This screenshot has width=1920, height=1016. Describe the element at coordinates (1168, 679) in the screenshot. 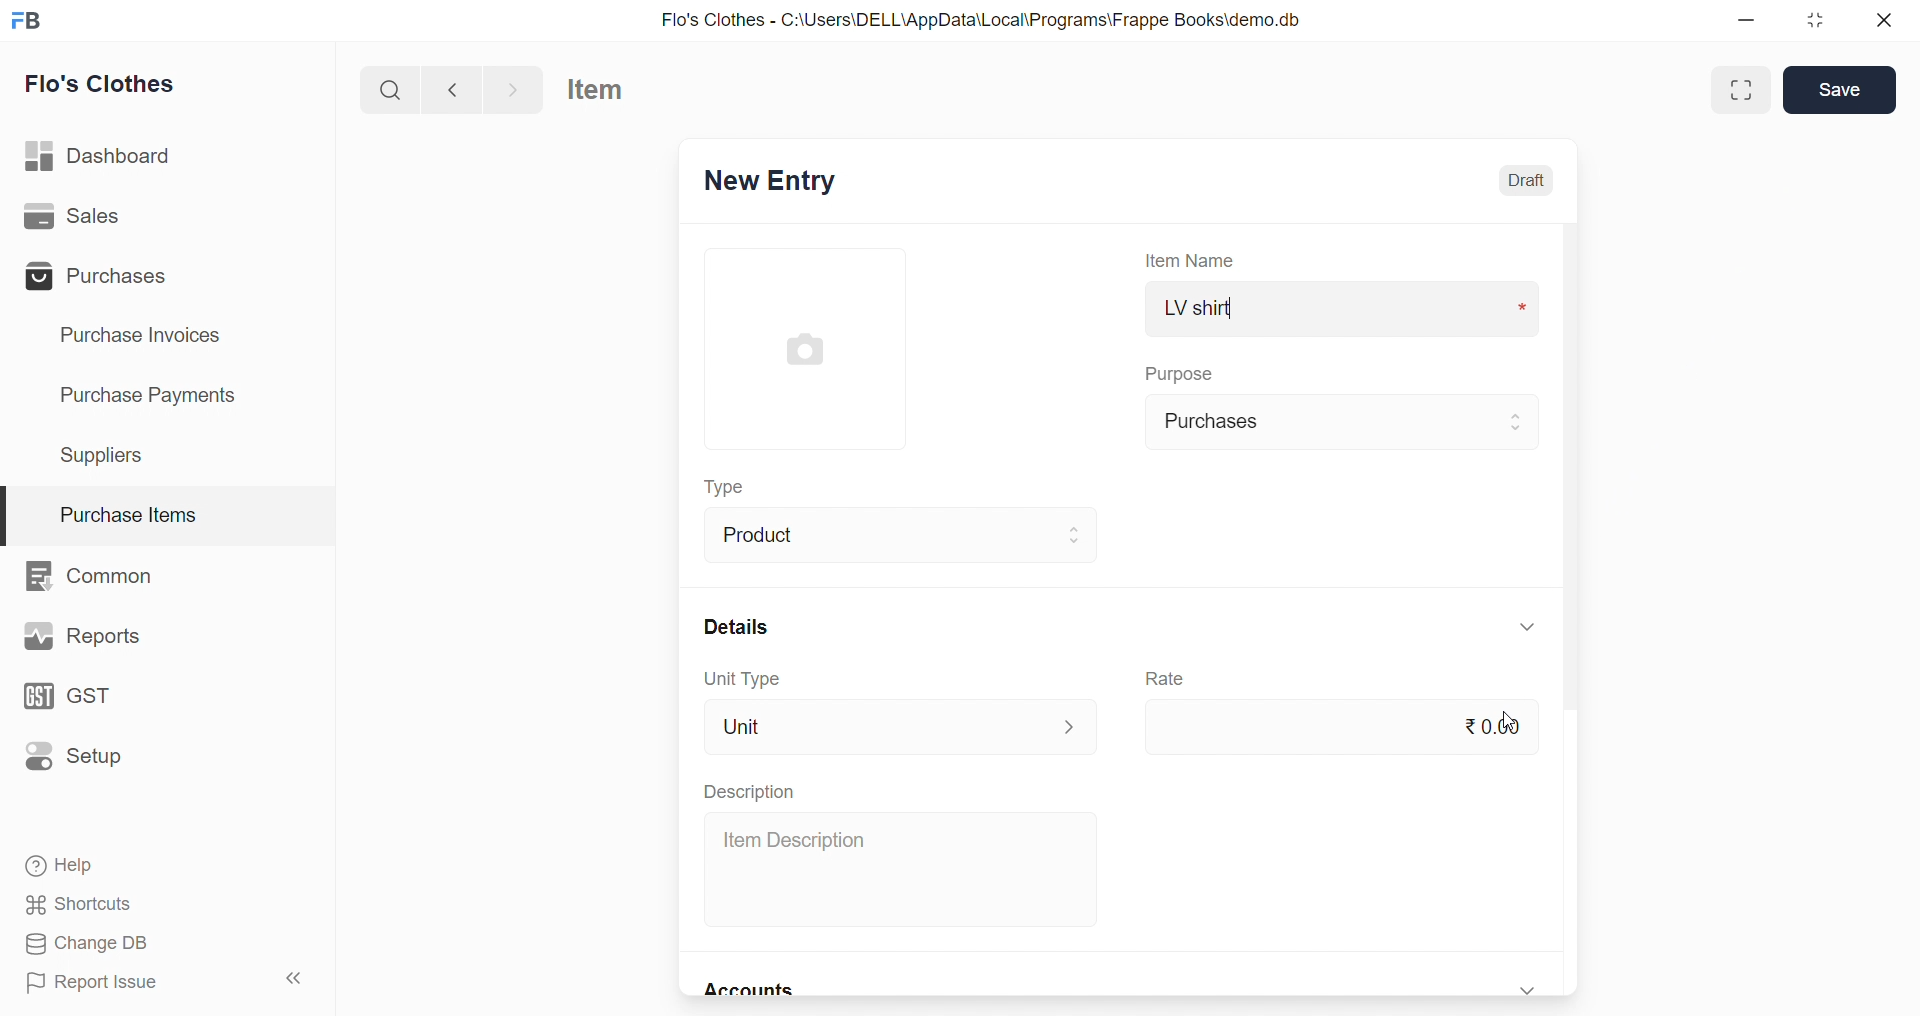

I see `Rate` at that location.